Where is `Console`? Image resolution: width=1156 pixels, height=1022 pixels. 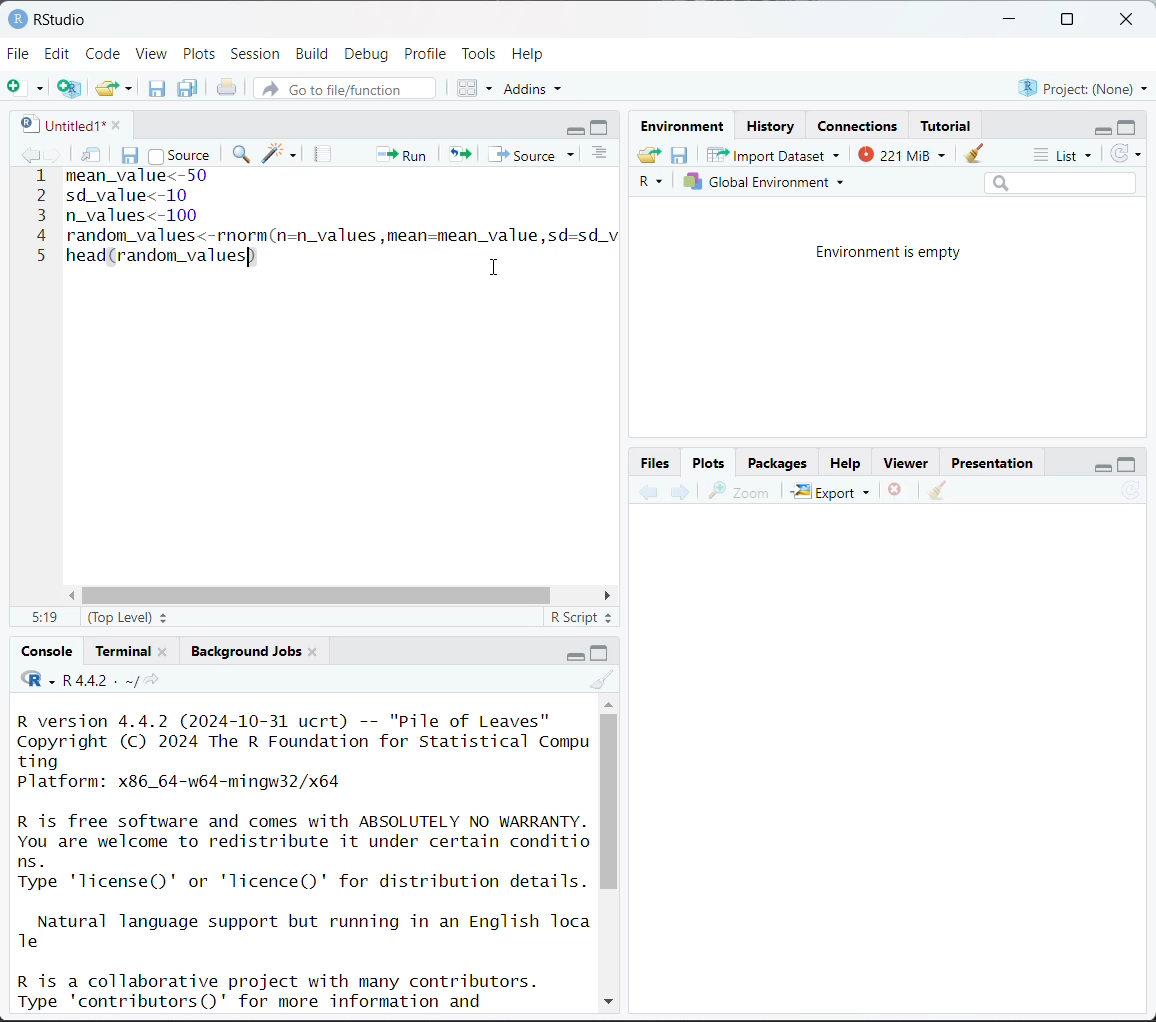
Console is located at coordinates (48, 651).